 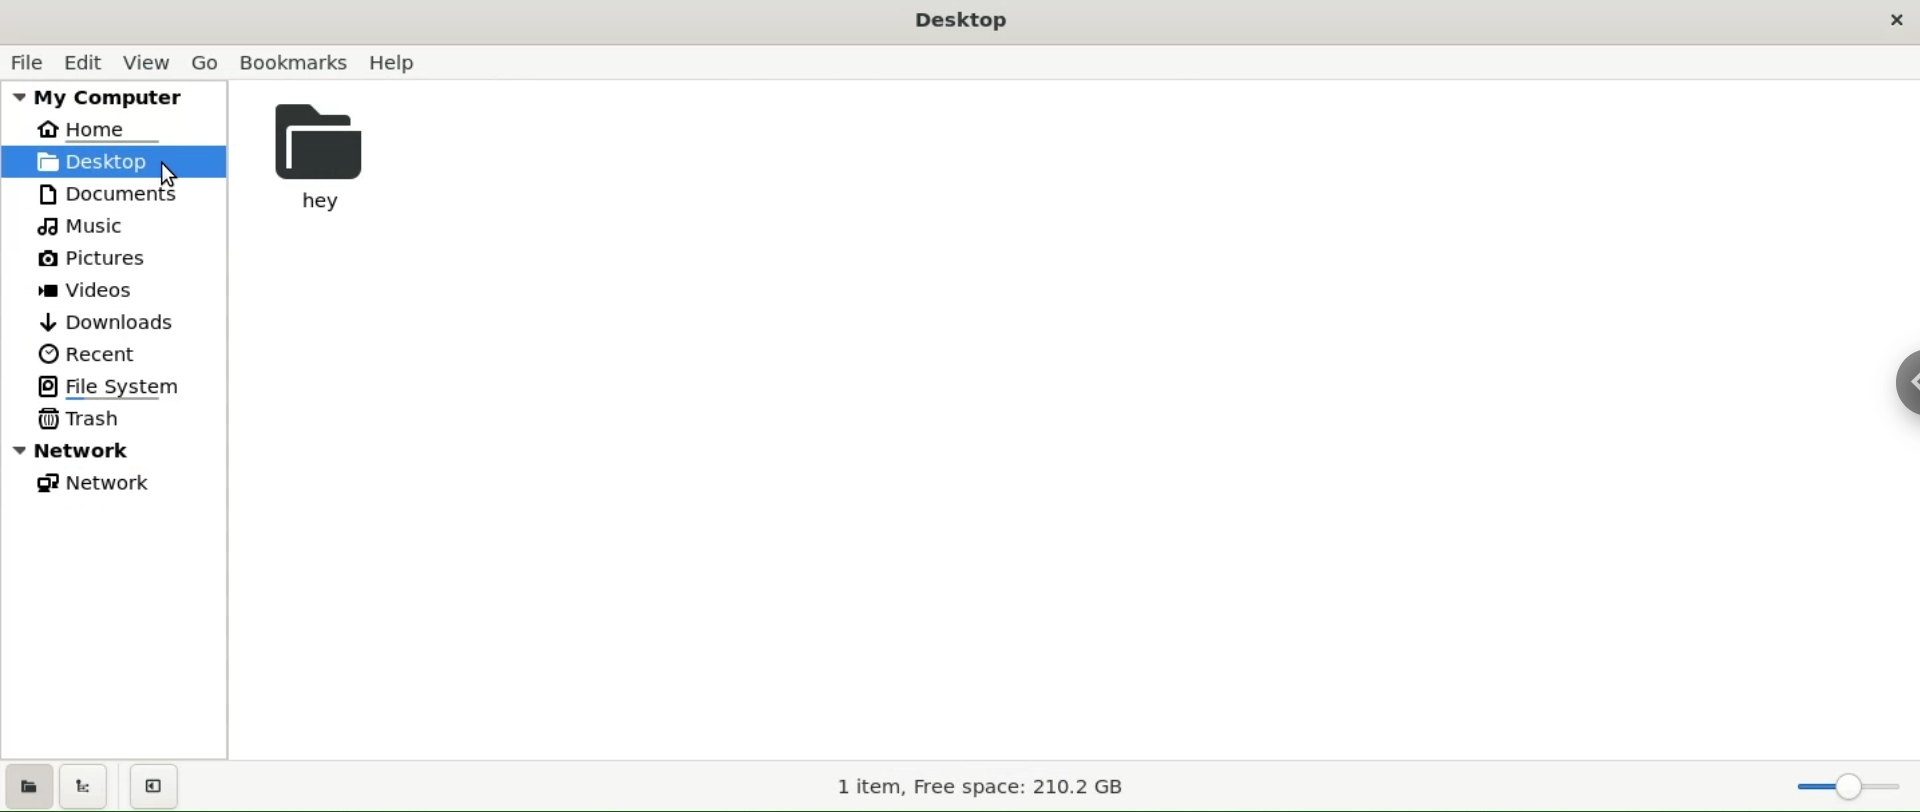 What do you see at coordinates (1900, 389) in the screenshot?
I see `chrome options` at bounding box center [1900, 389].